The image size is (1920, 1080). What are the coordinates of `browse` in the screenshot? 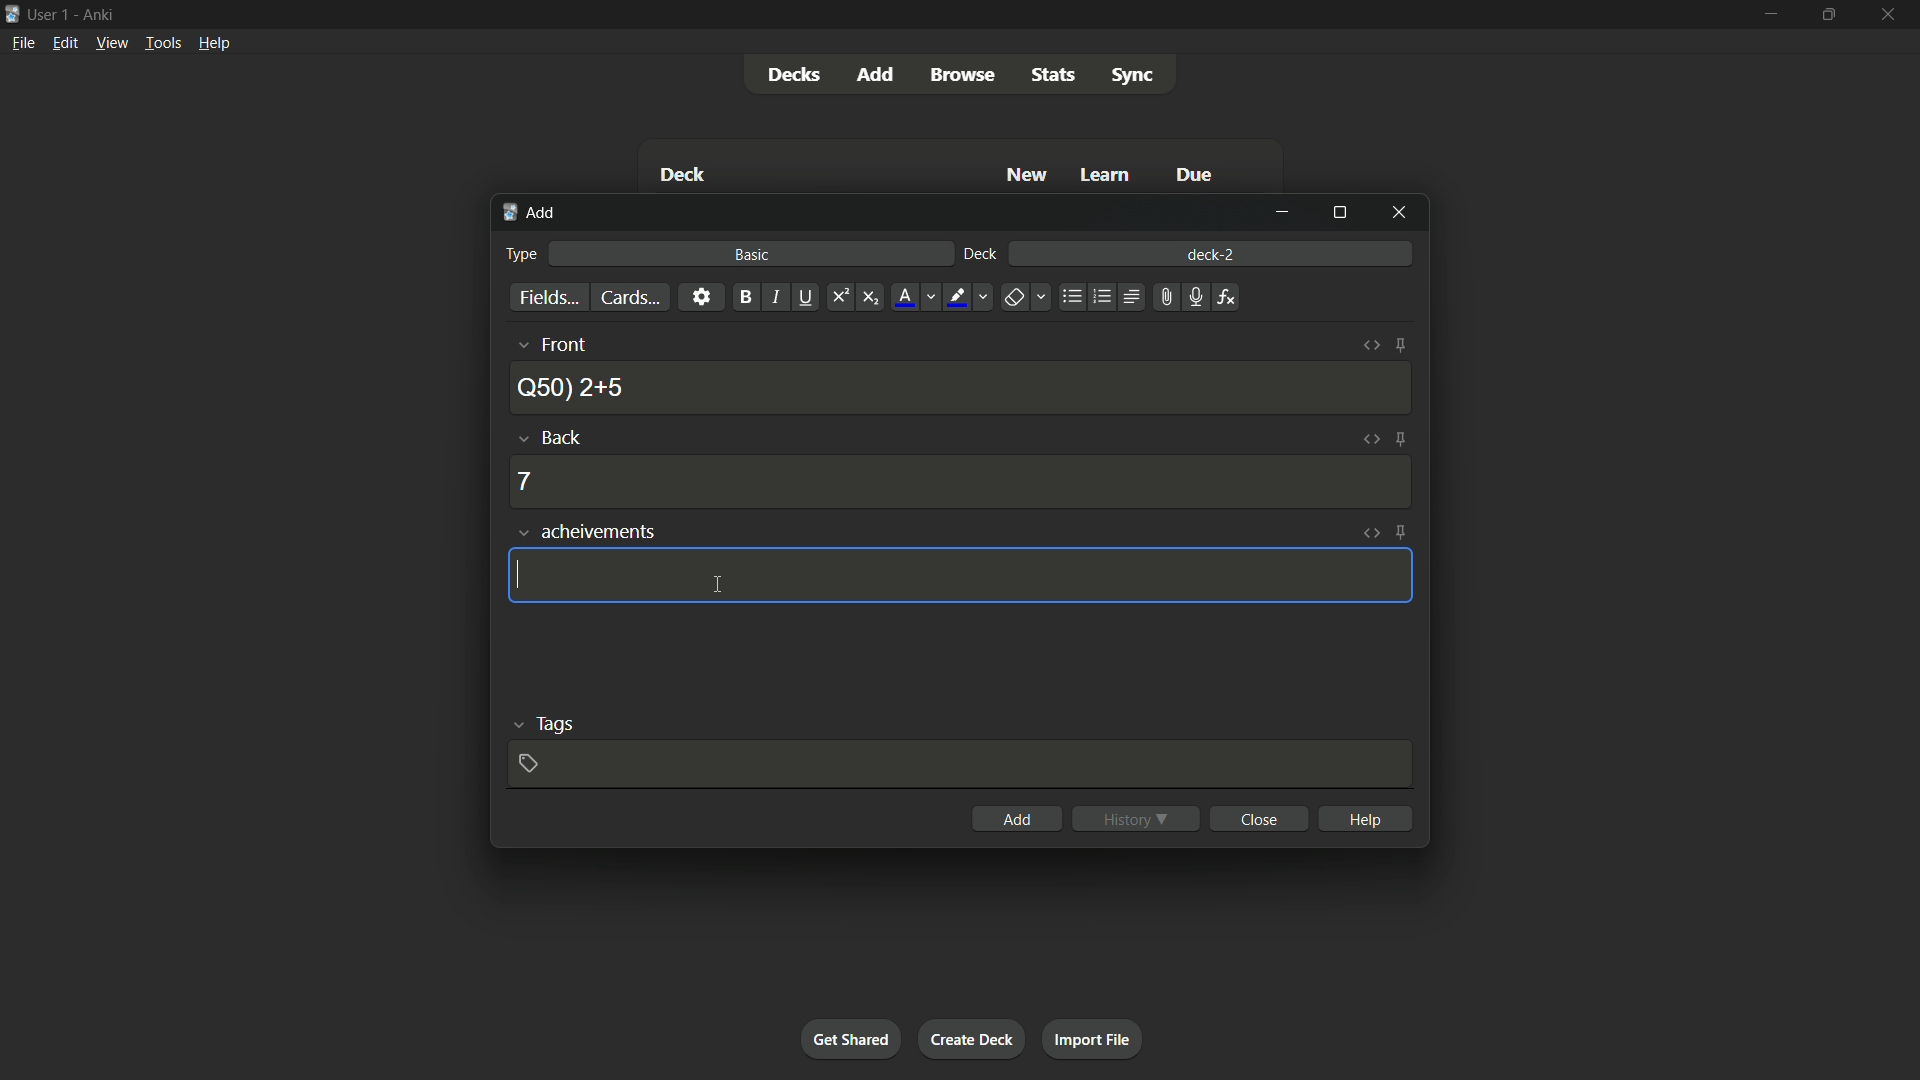 It's located at (959, 75).